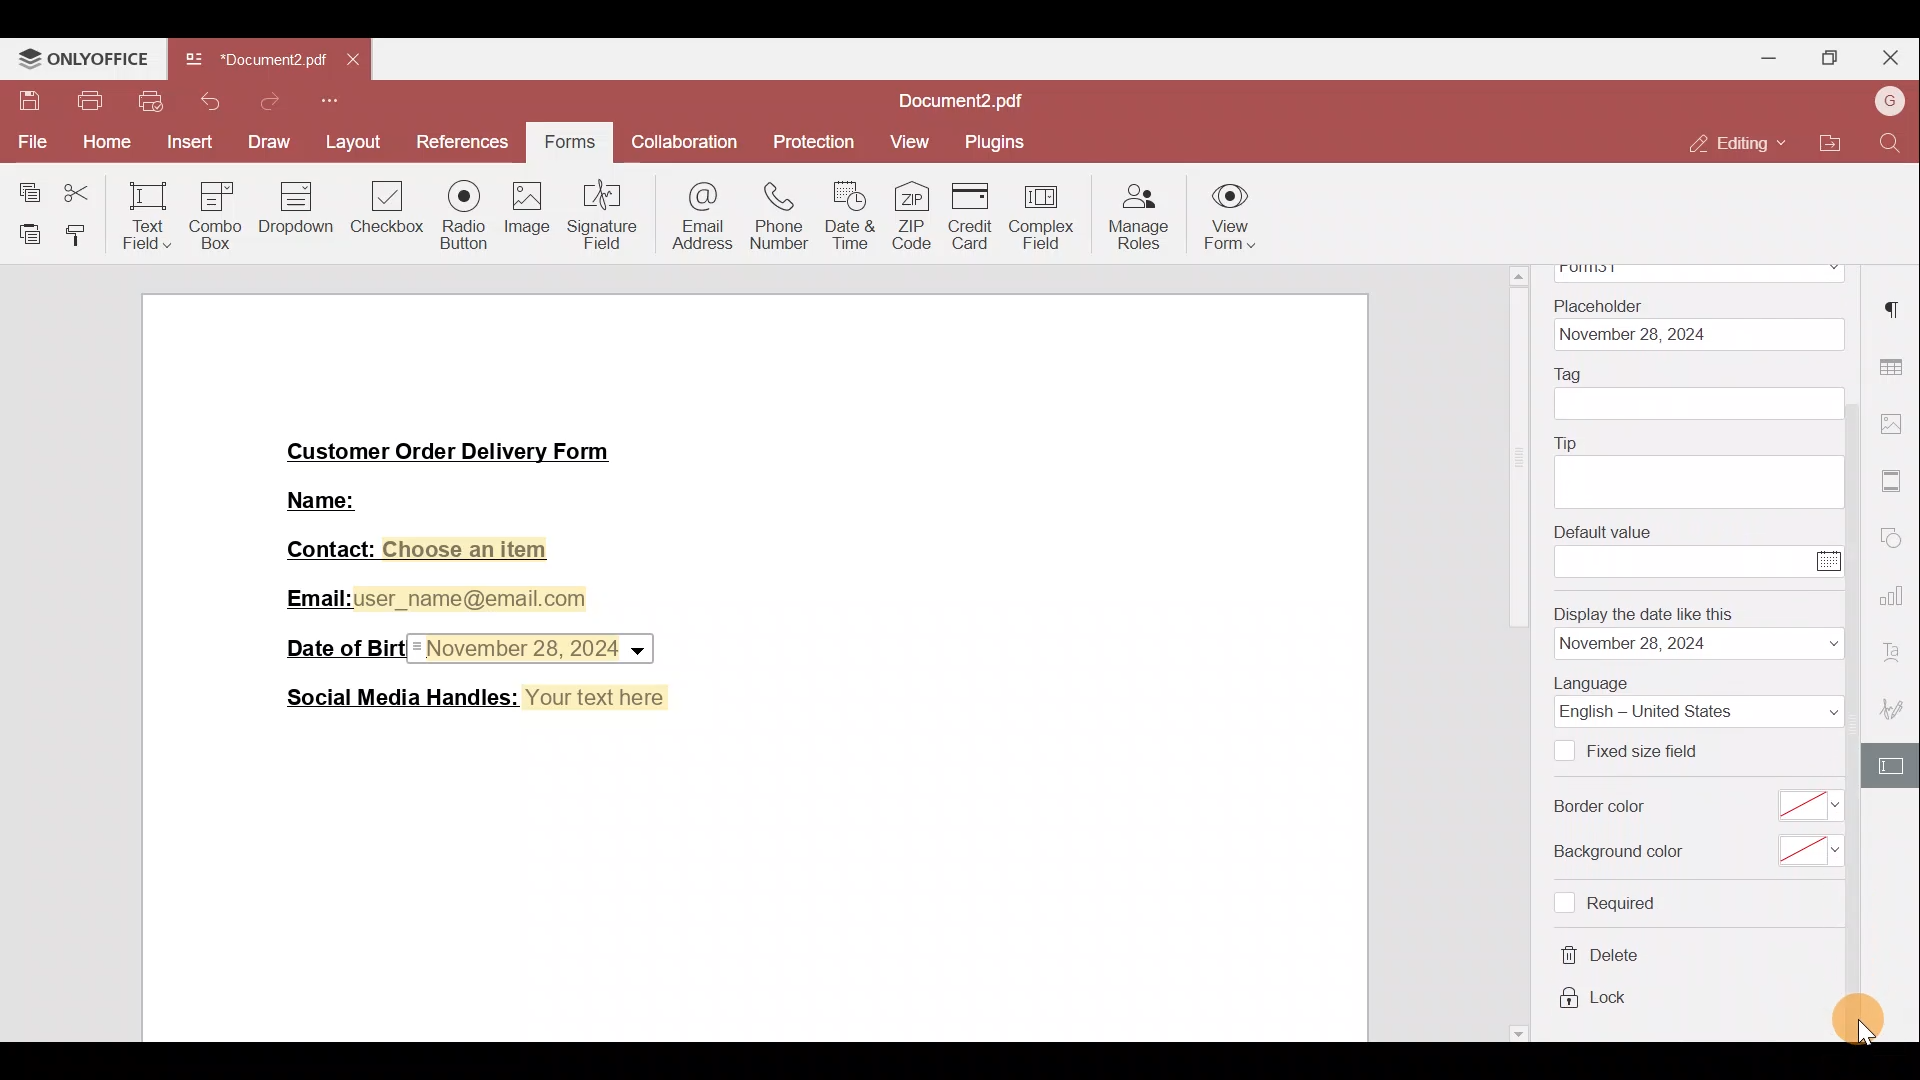 The width and height of the screenshot is (1920, 1080). What do you see at coordinates (1139, 220) in the screenshot?
I see `Manage roles` at bounding box center [1139, 220].